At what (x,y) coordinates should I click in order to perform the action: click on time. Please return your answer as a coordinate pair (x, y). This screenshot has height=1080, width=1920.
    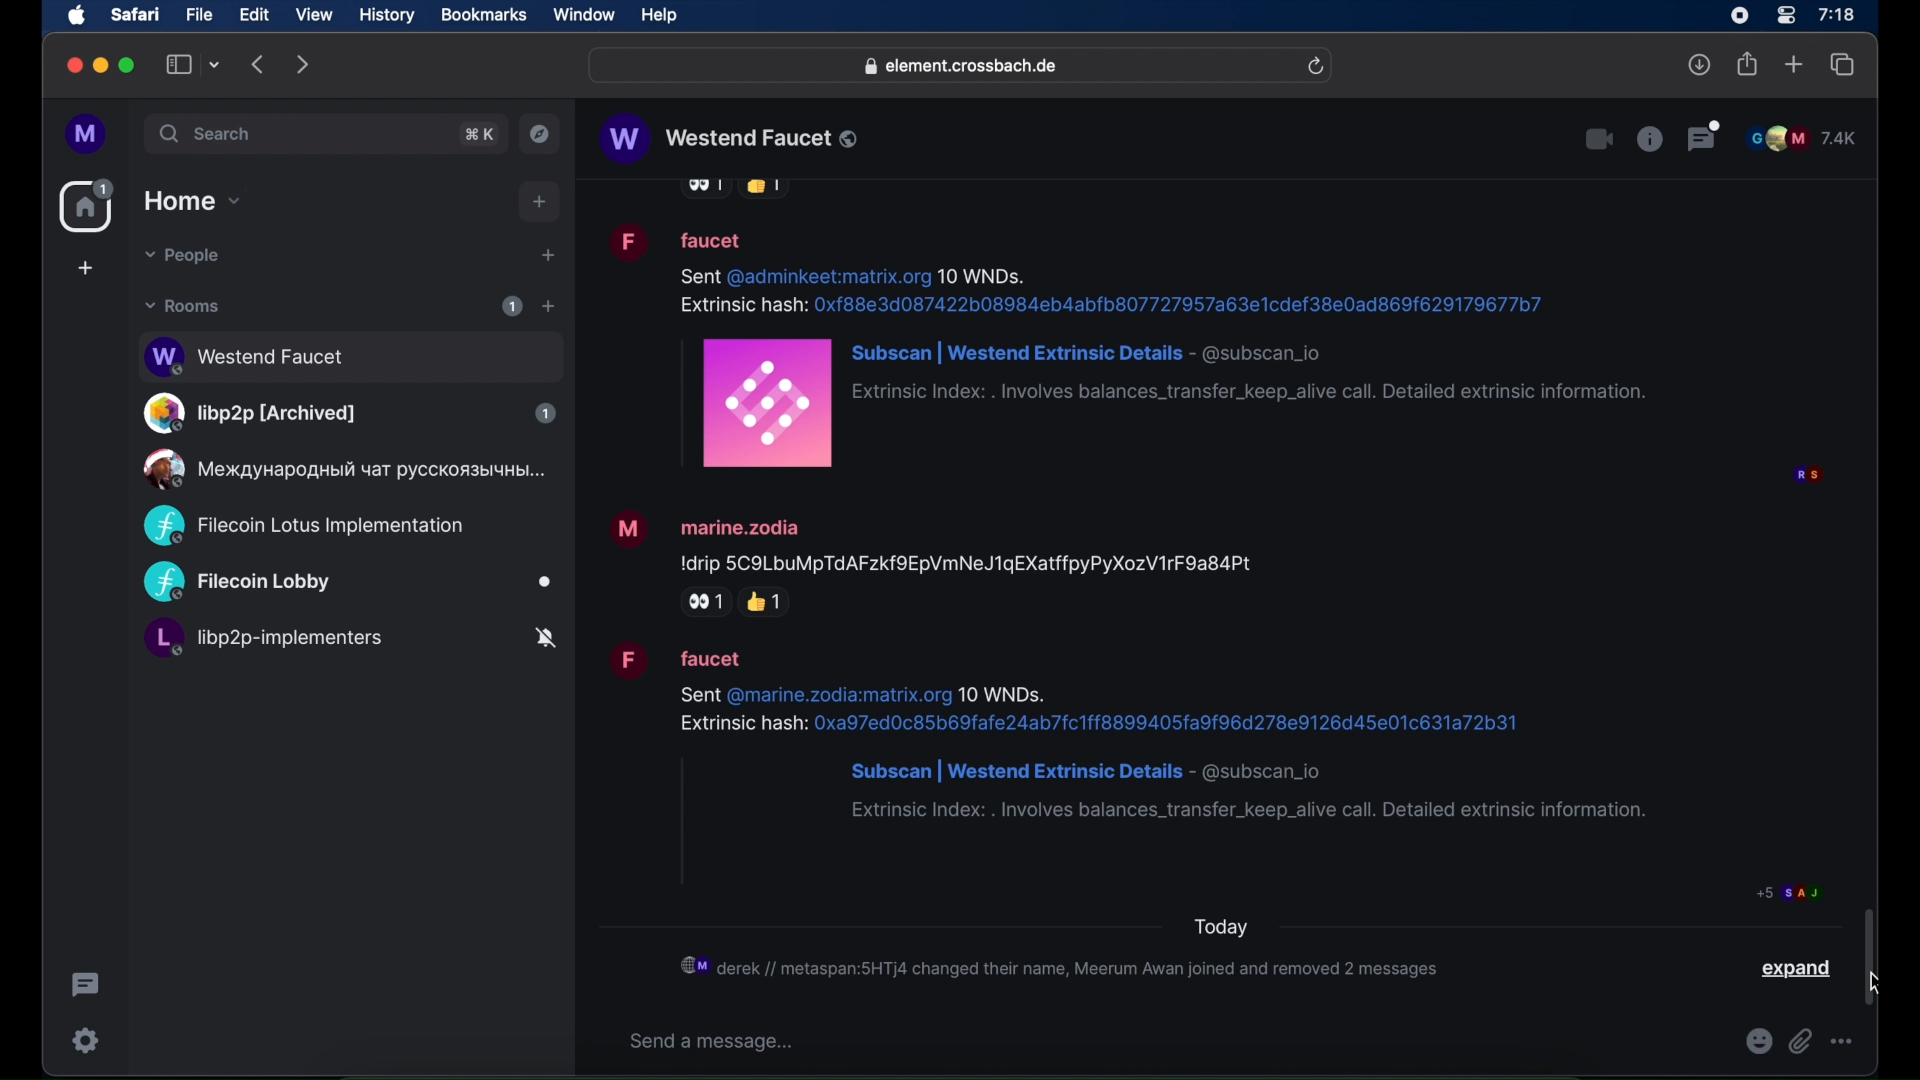
    Looking at the image, I should click on (1836, 14).